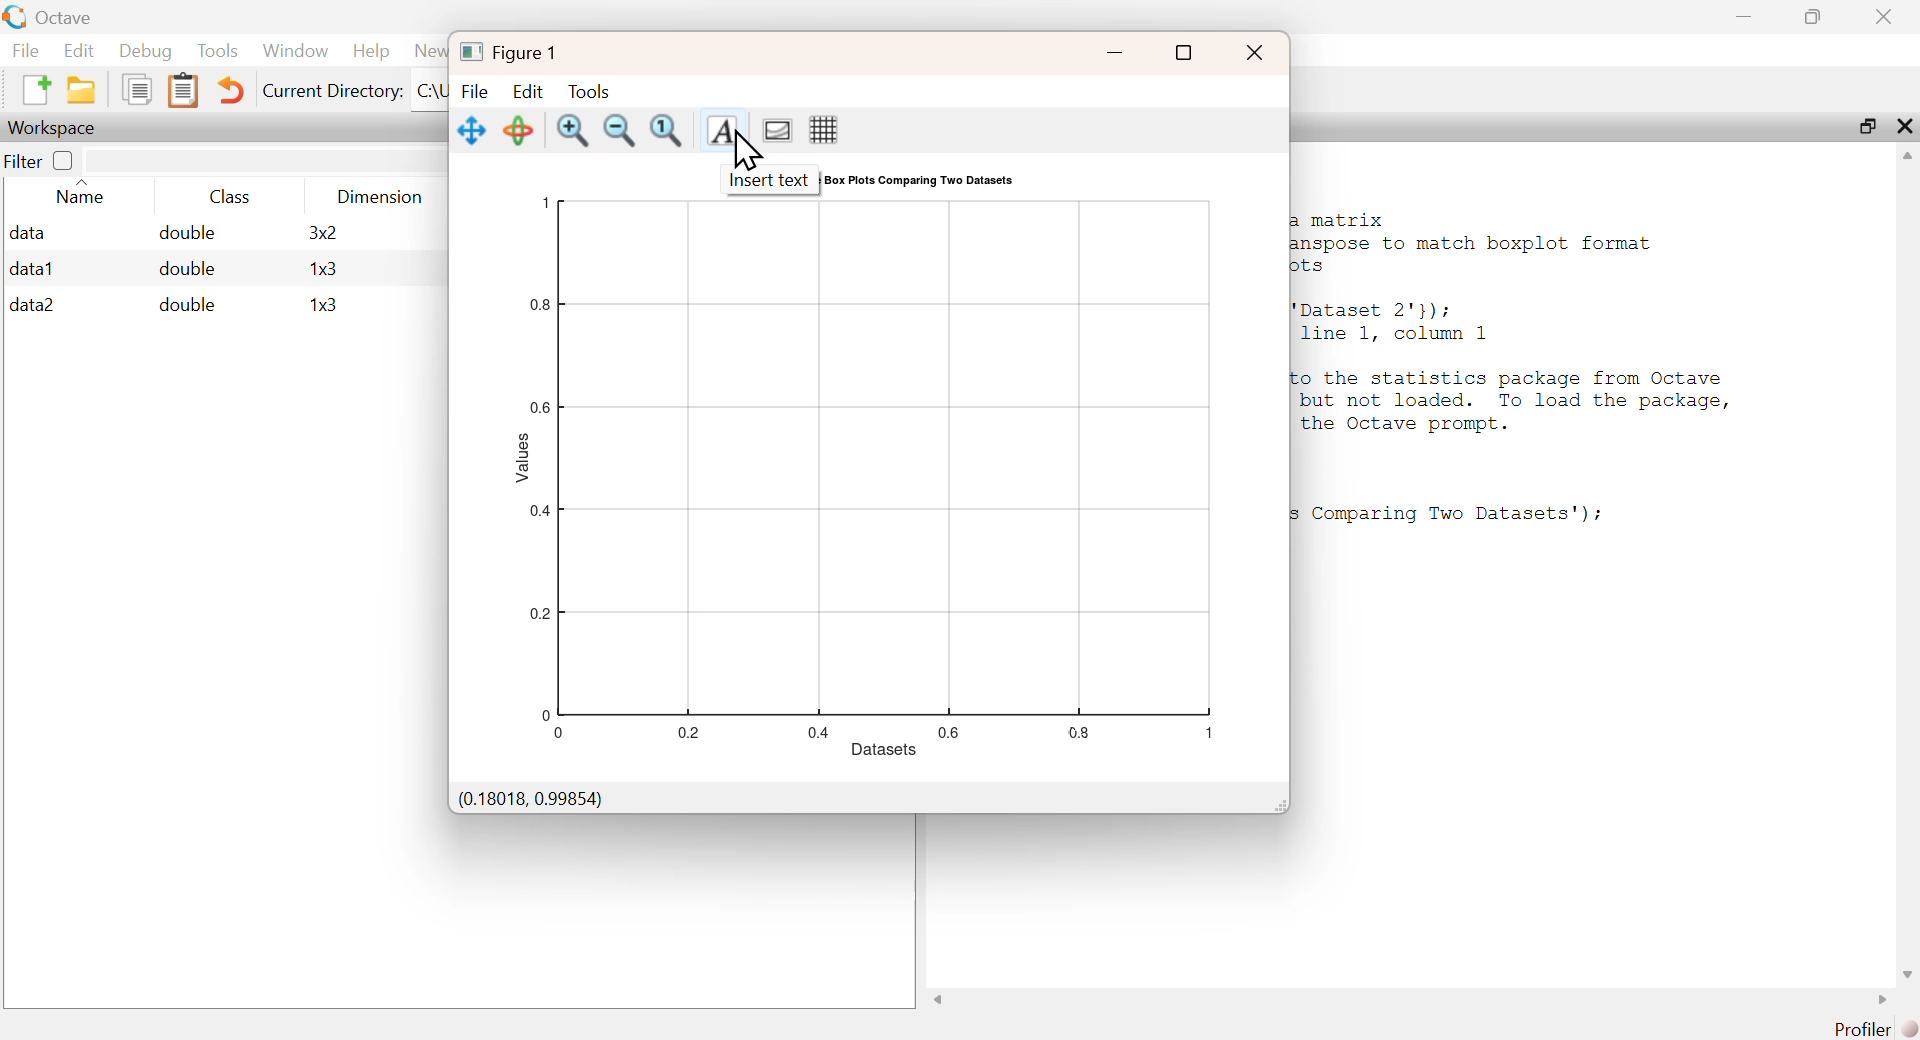  I want to click on scroll down, so click(1902, 973).